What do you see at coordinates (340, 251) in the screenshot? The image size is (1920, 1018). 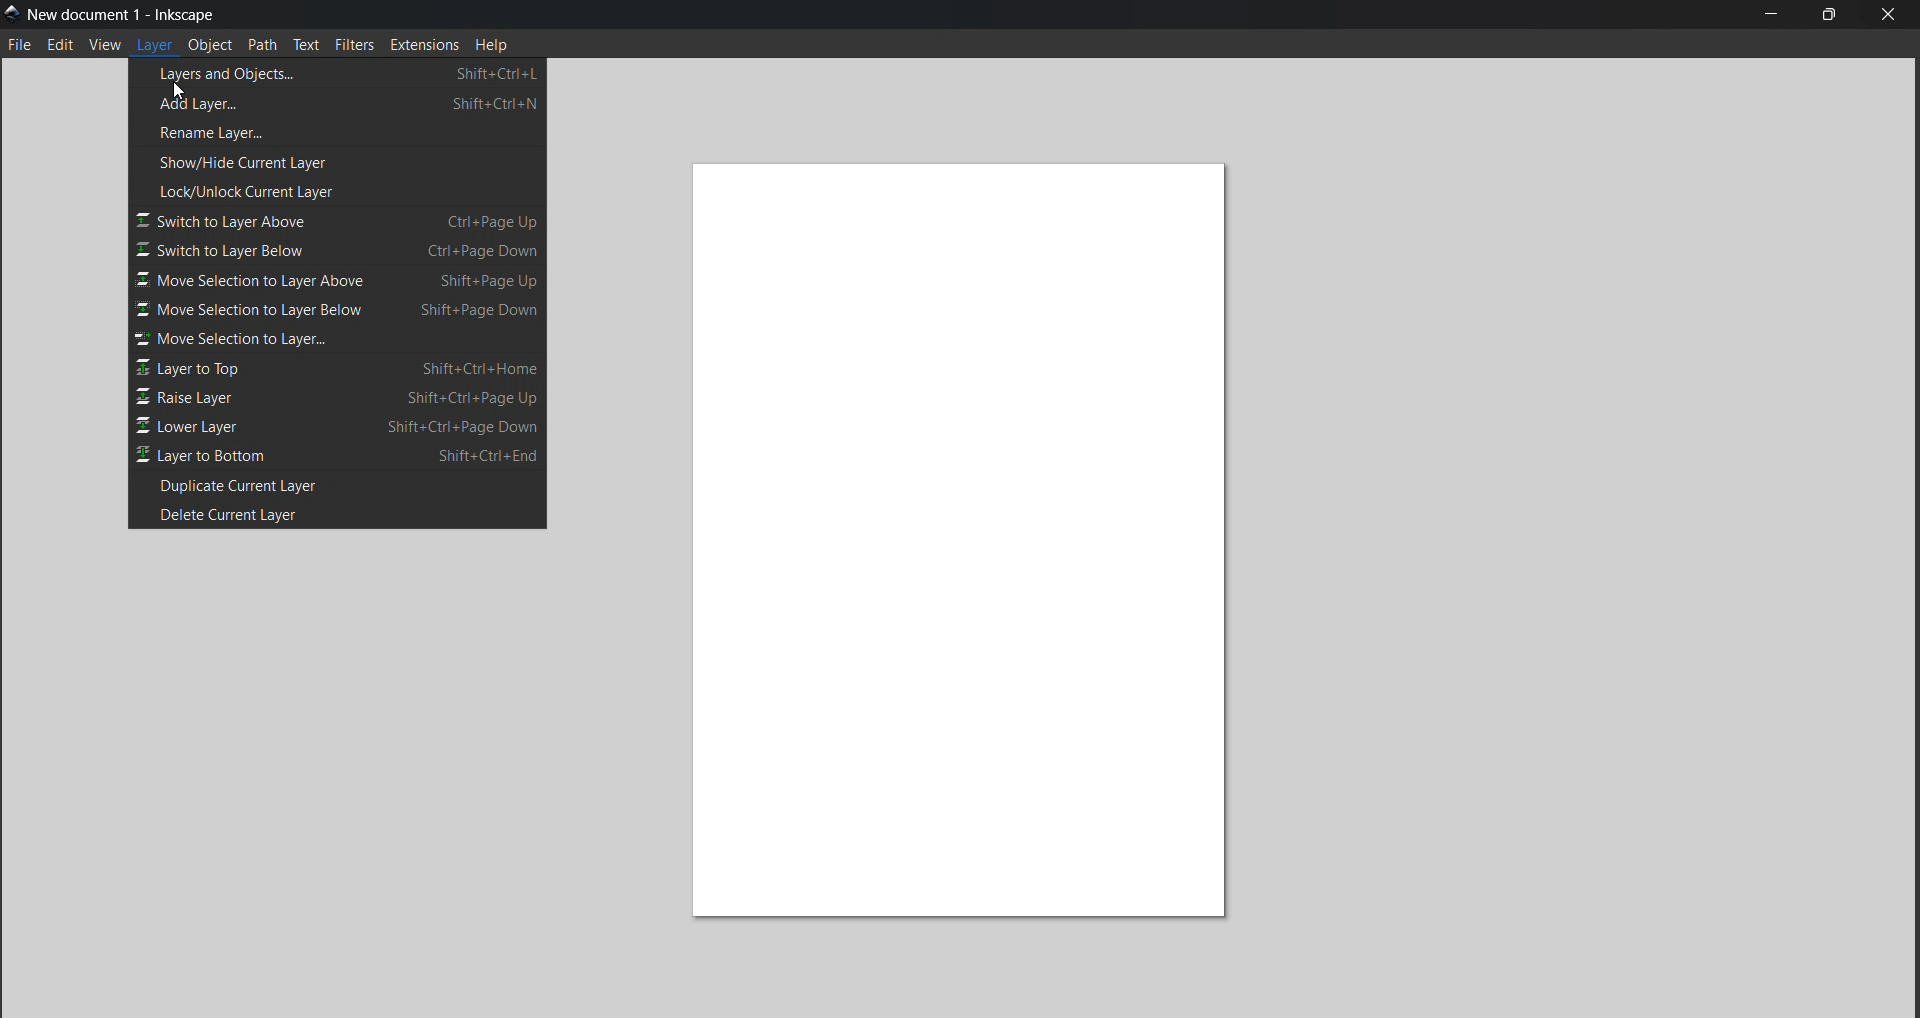 I see `switch to layer below` at bounding box center [340, 251].